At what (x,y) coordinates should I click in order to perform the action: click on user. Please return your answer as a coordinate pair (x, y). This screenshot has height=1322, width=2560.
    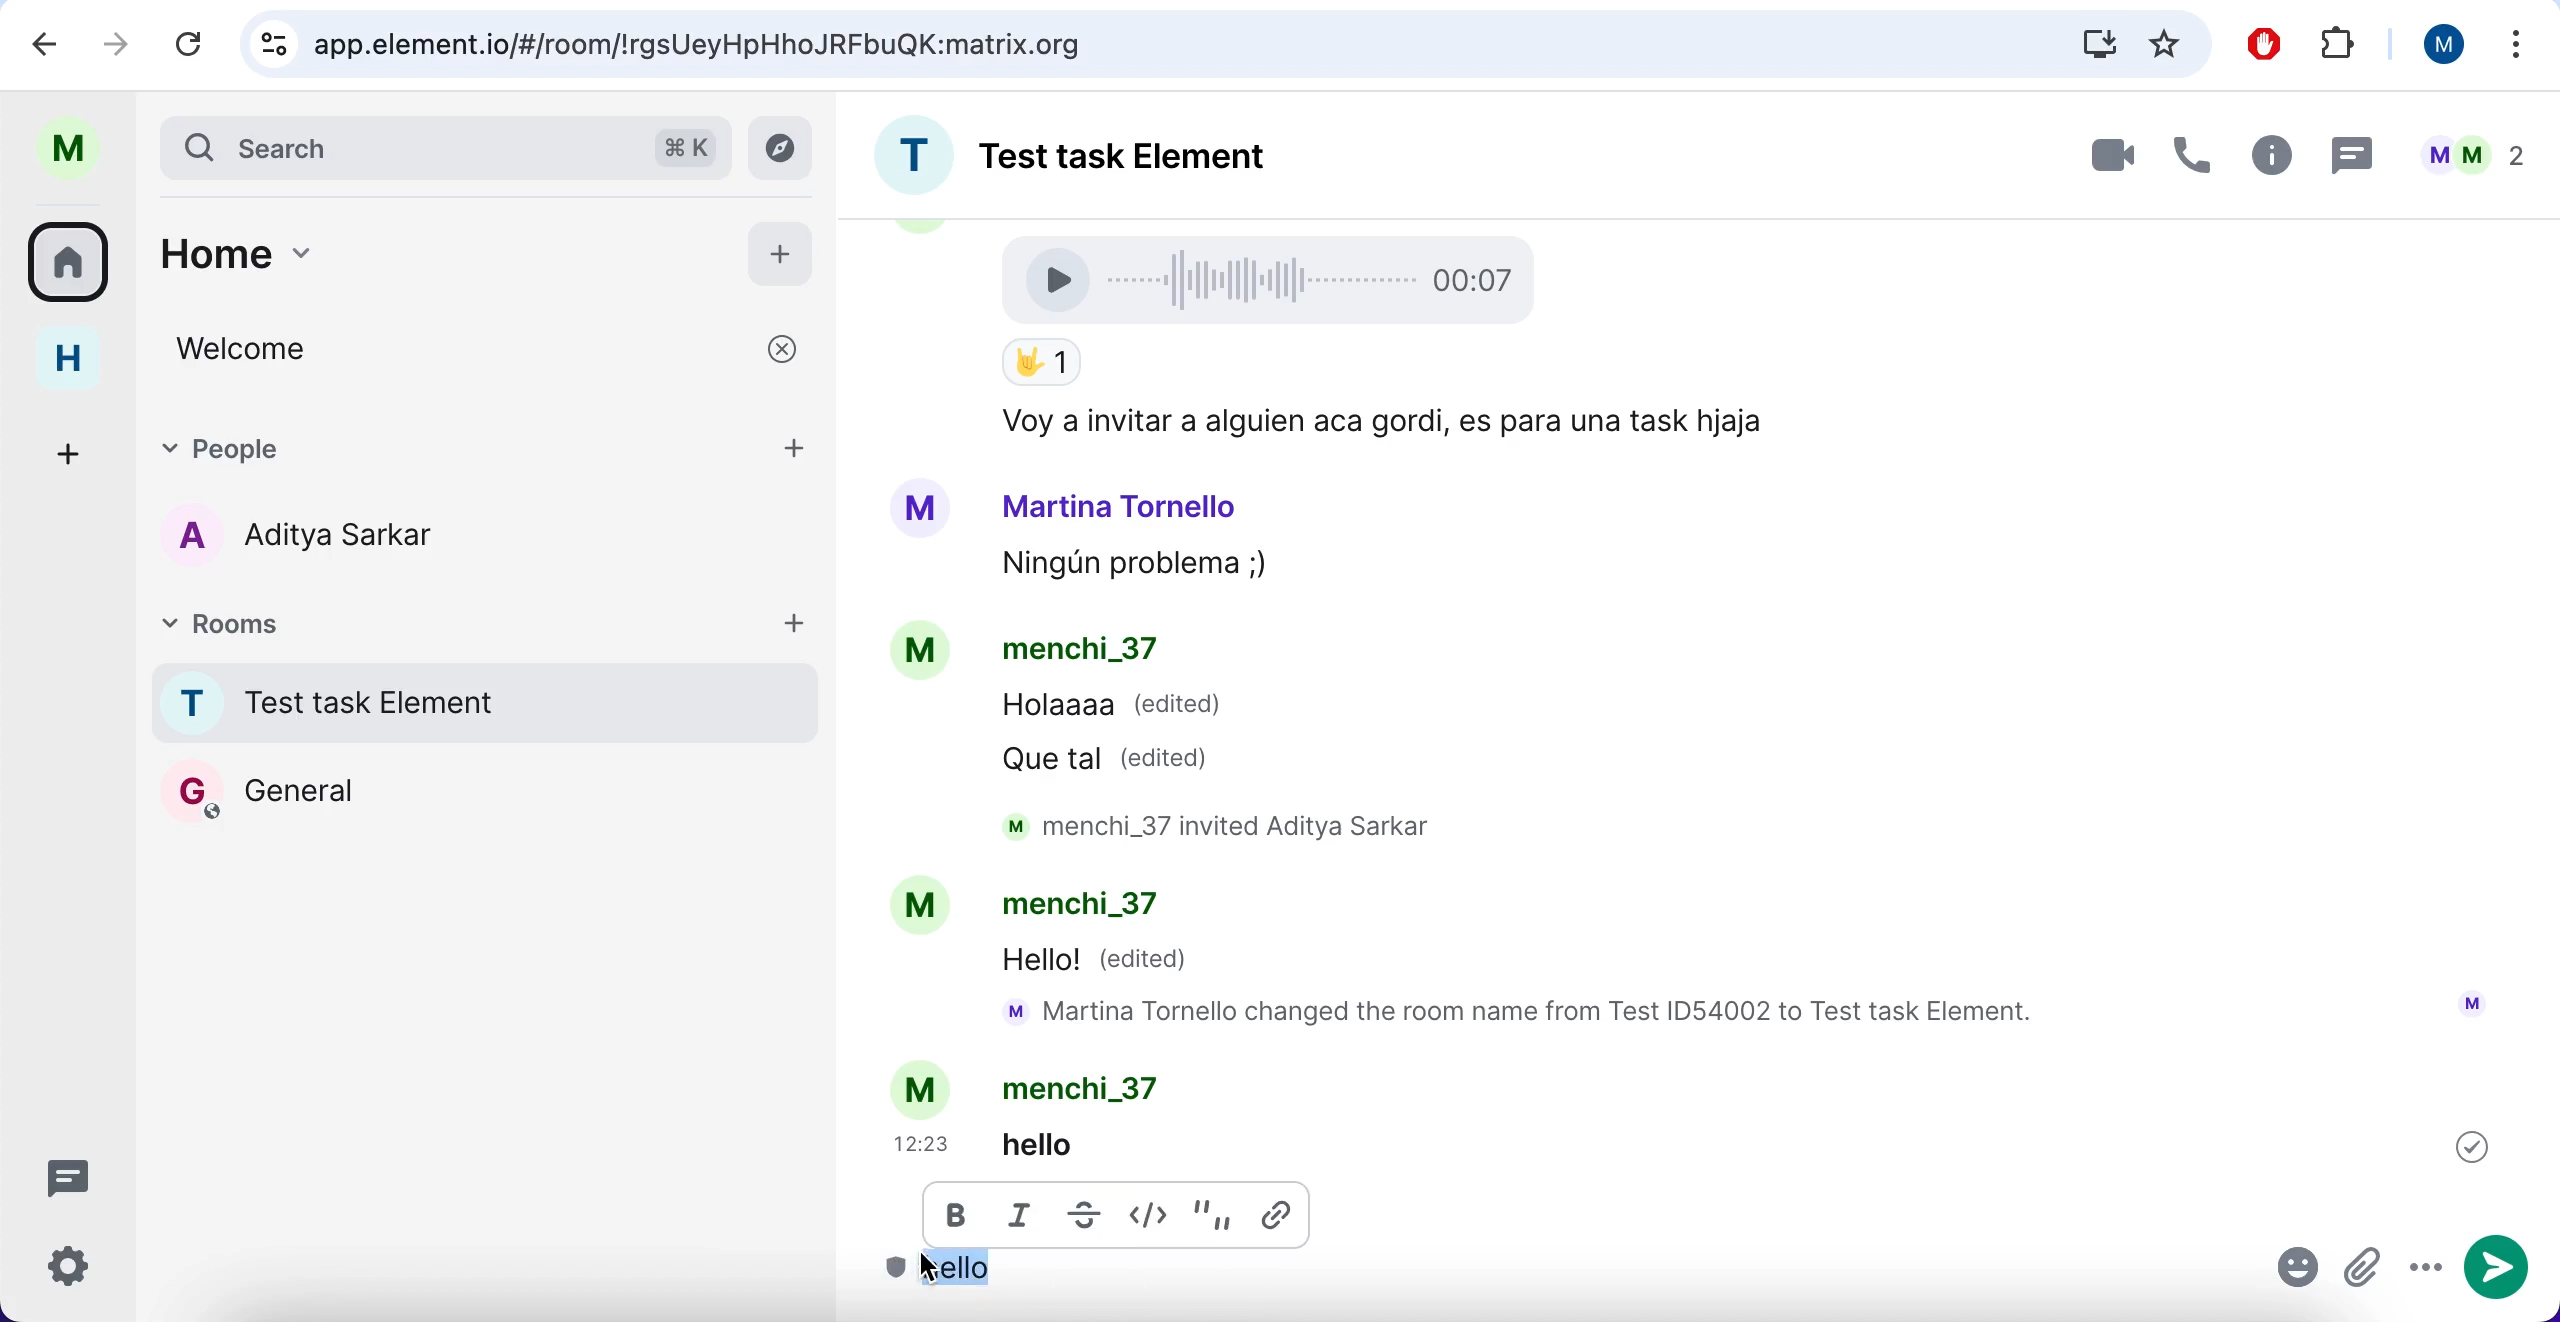
    Looking at the image, I should click on (2435, 44).